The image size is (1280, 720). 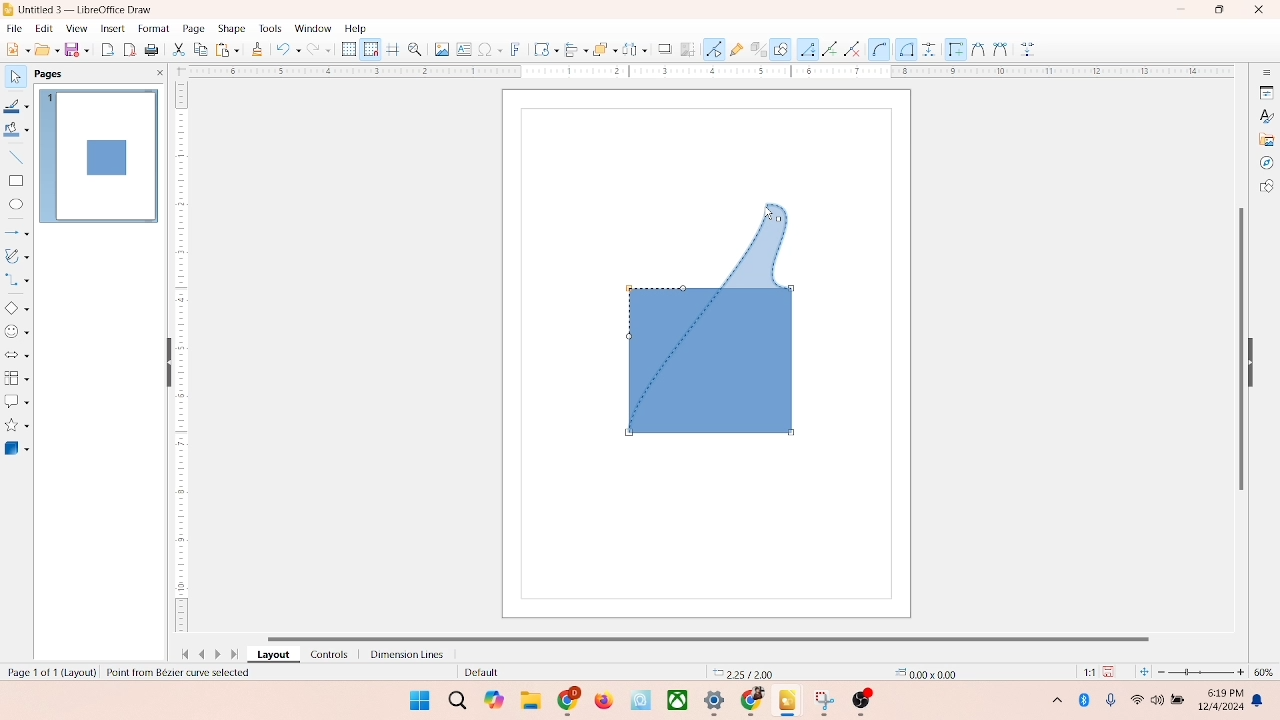 I want to click on save, so click(x=79, y=49).